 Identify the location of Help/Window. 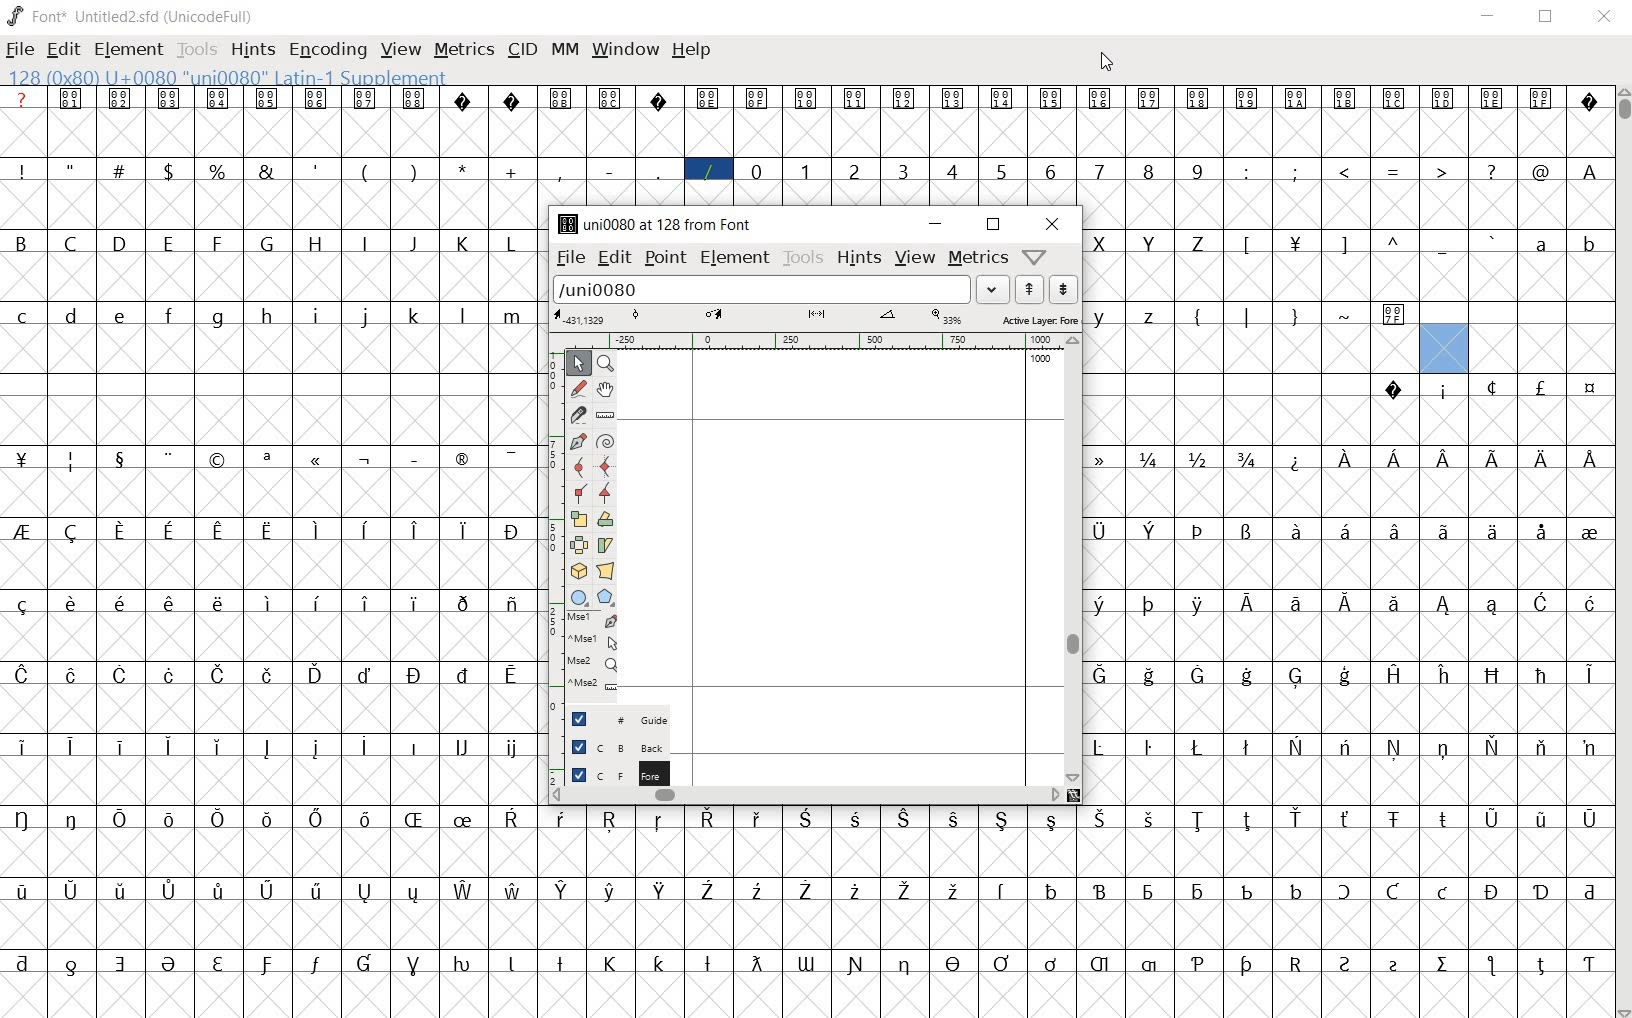
(1037, 255).